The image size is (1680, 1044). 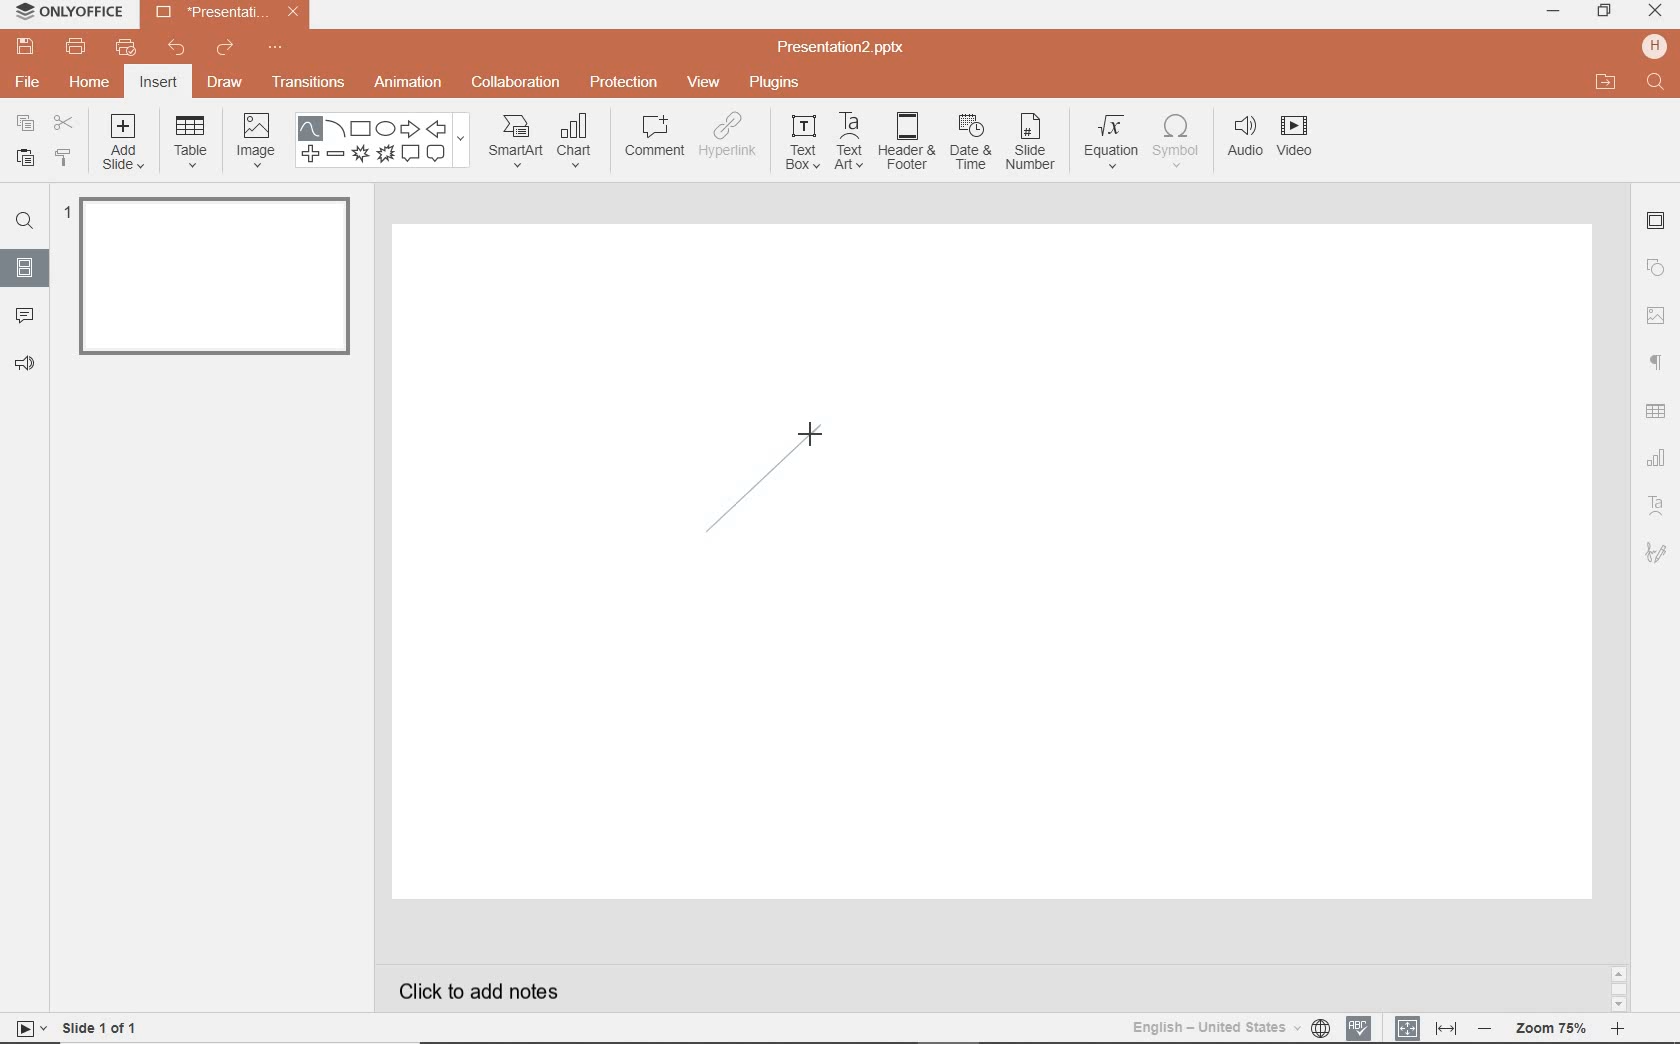 What do you see at coordinates (1111, 139) in the screenshot?
I see `EQUATION` at bounding box center [1111, 139].